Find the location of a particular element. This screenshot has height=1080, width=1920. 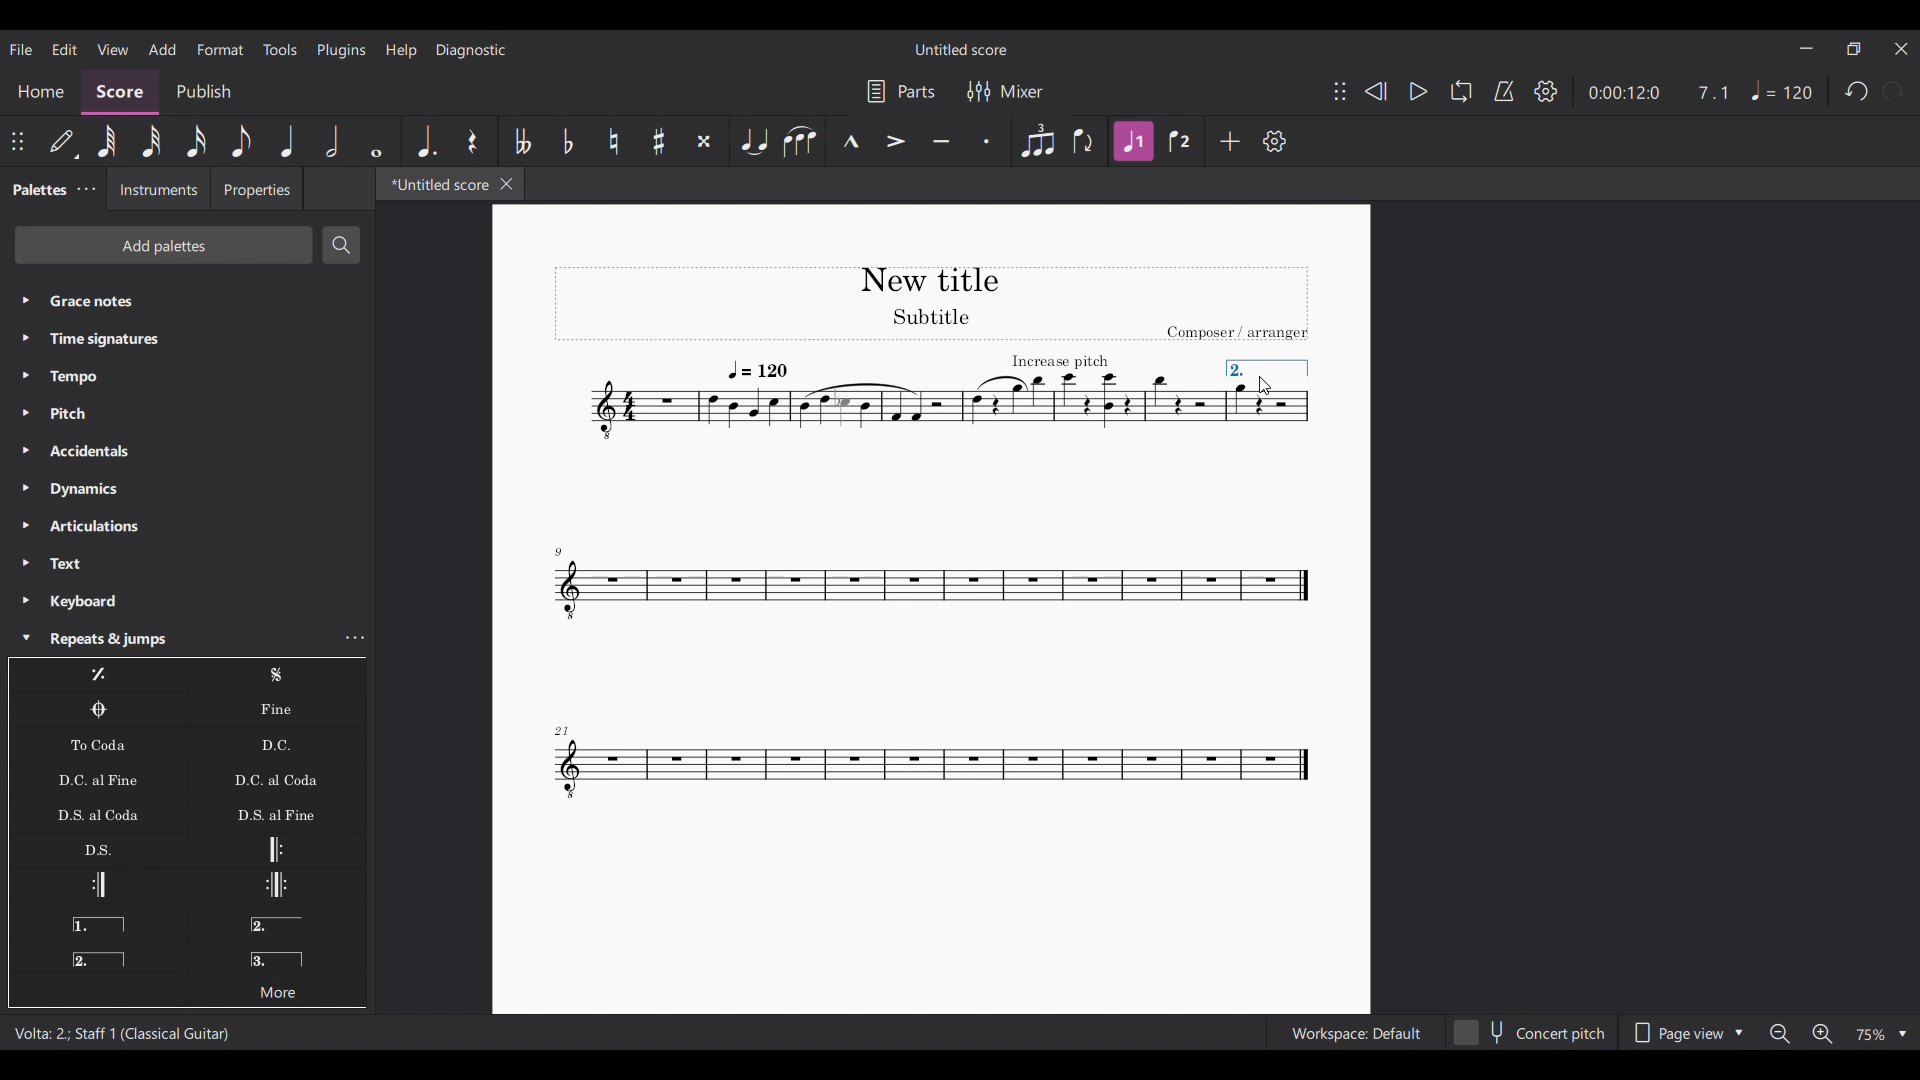

Zoom in is located at coordinates (1822, 1033).